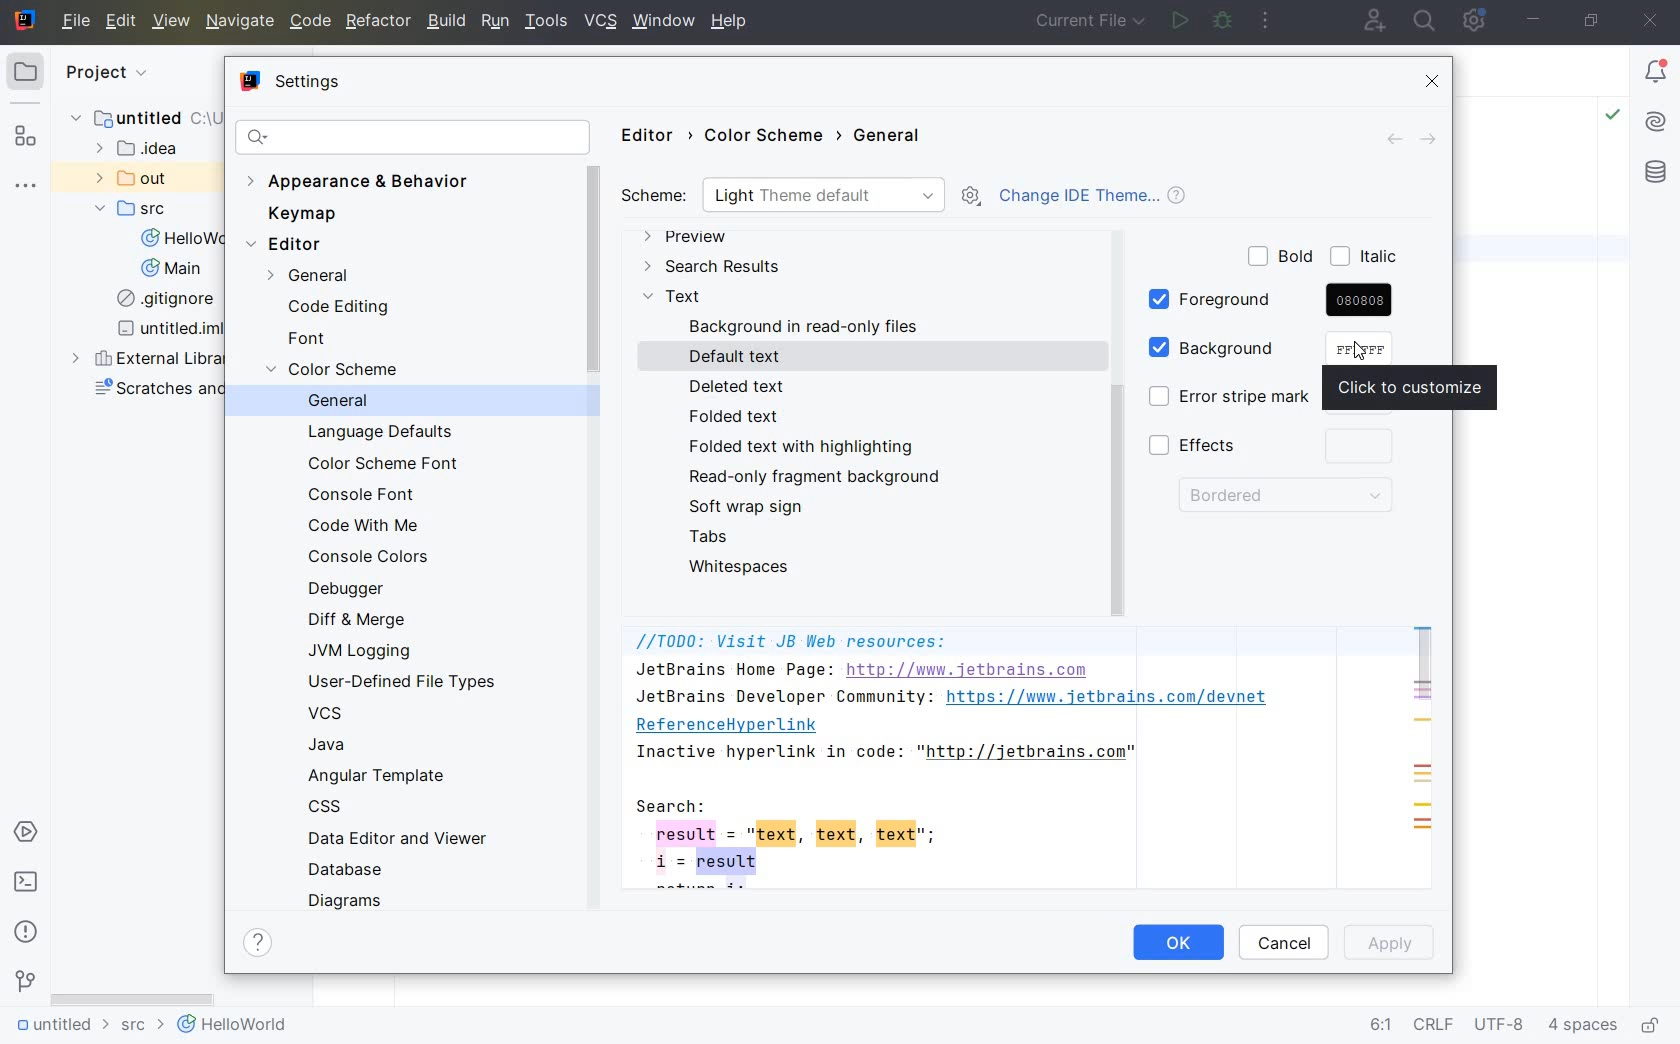  I want to click on debug, so click(1223, 21).